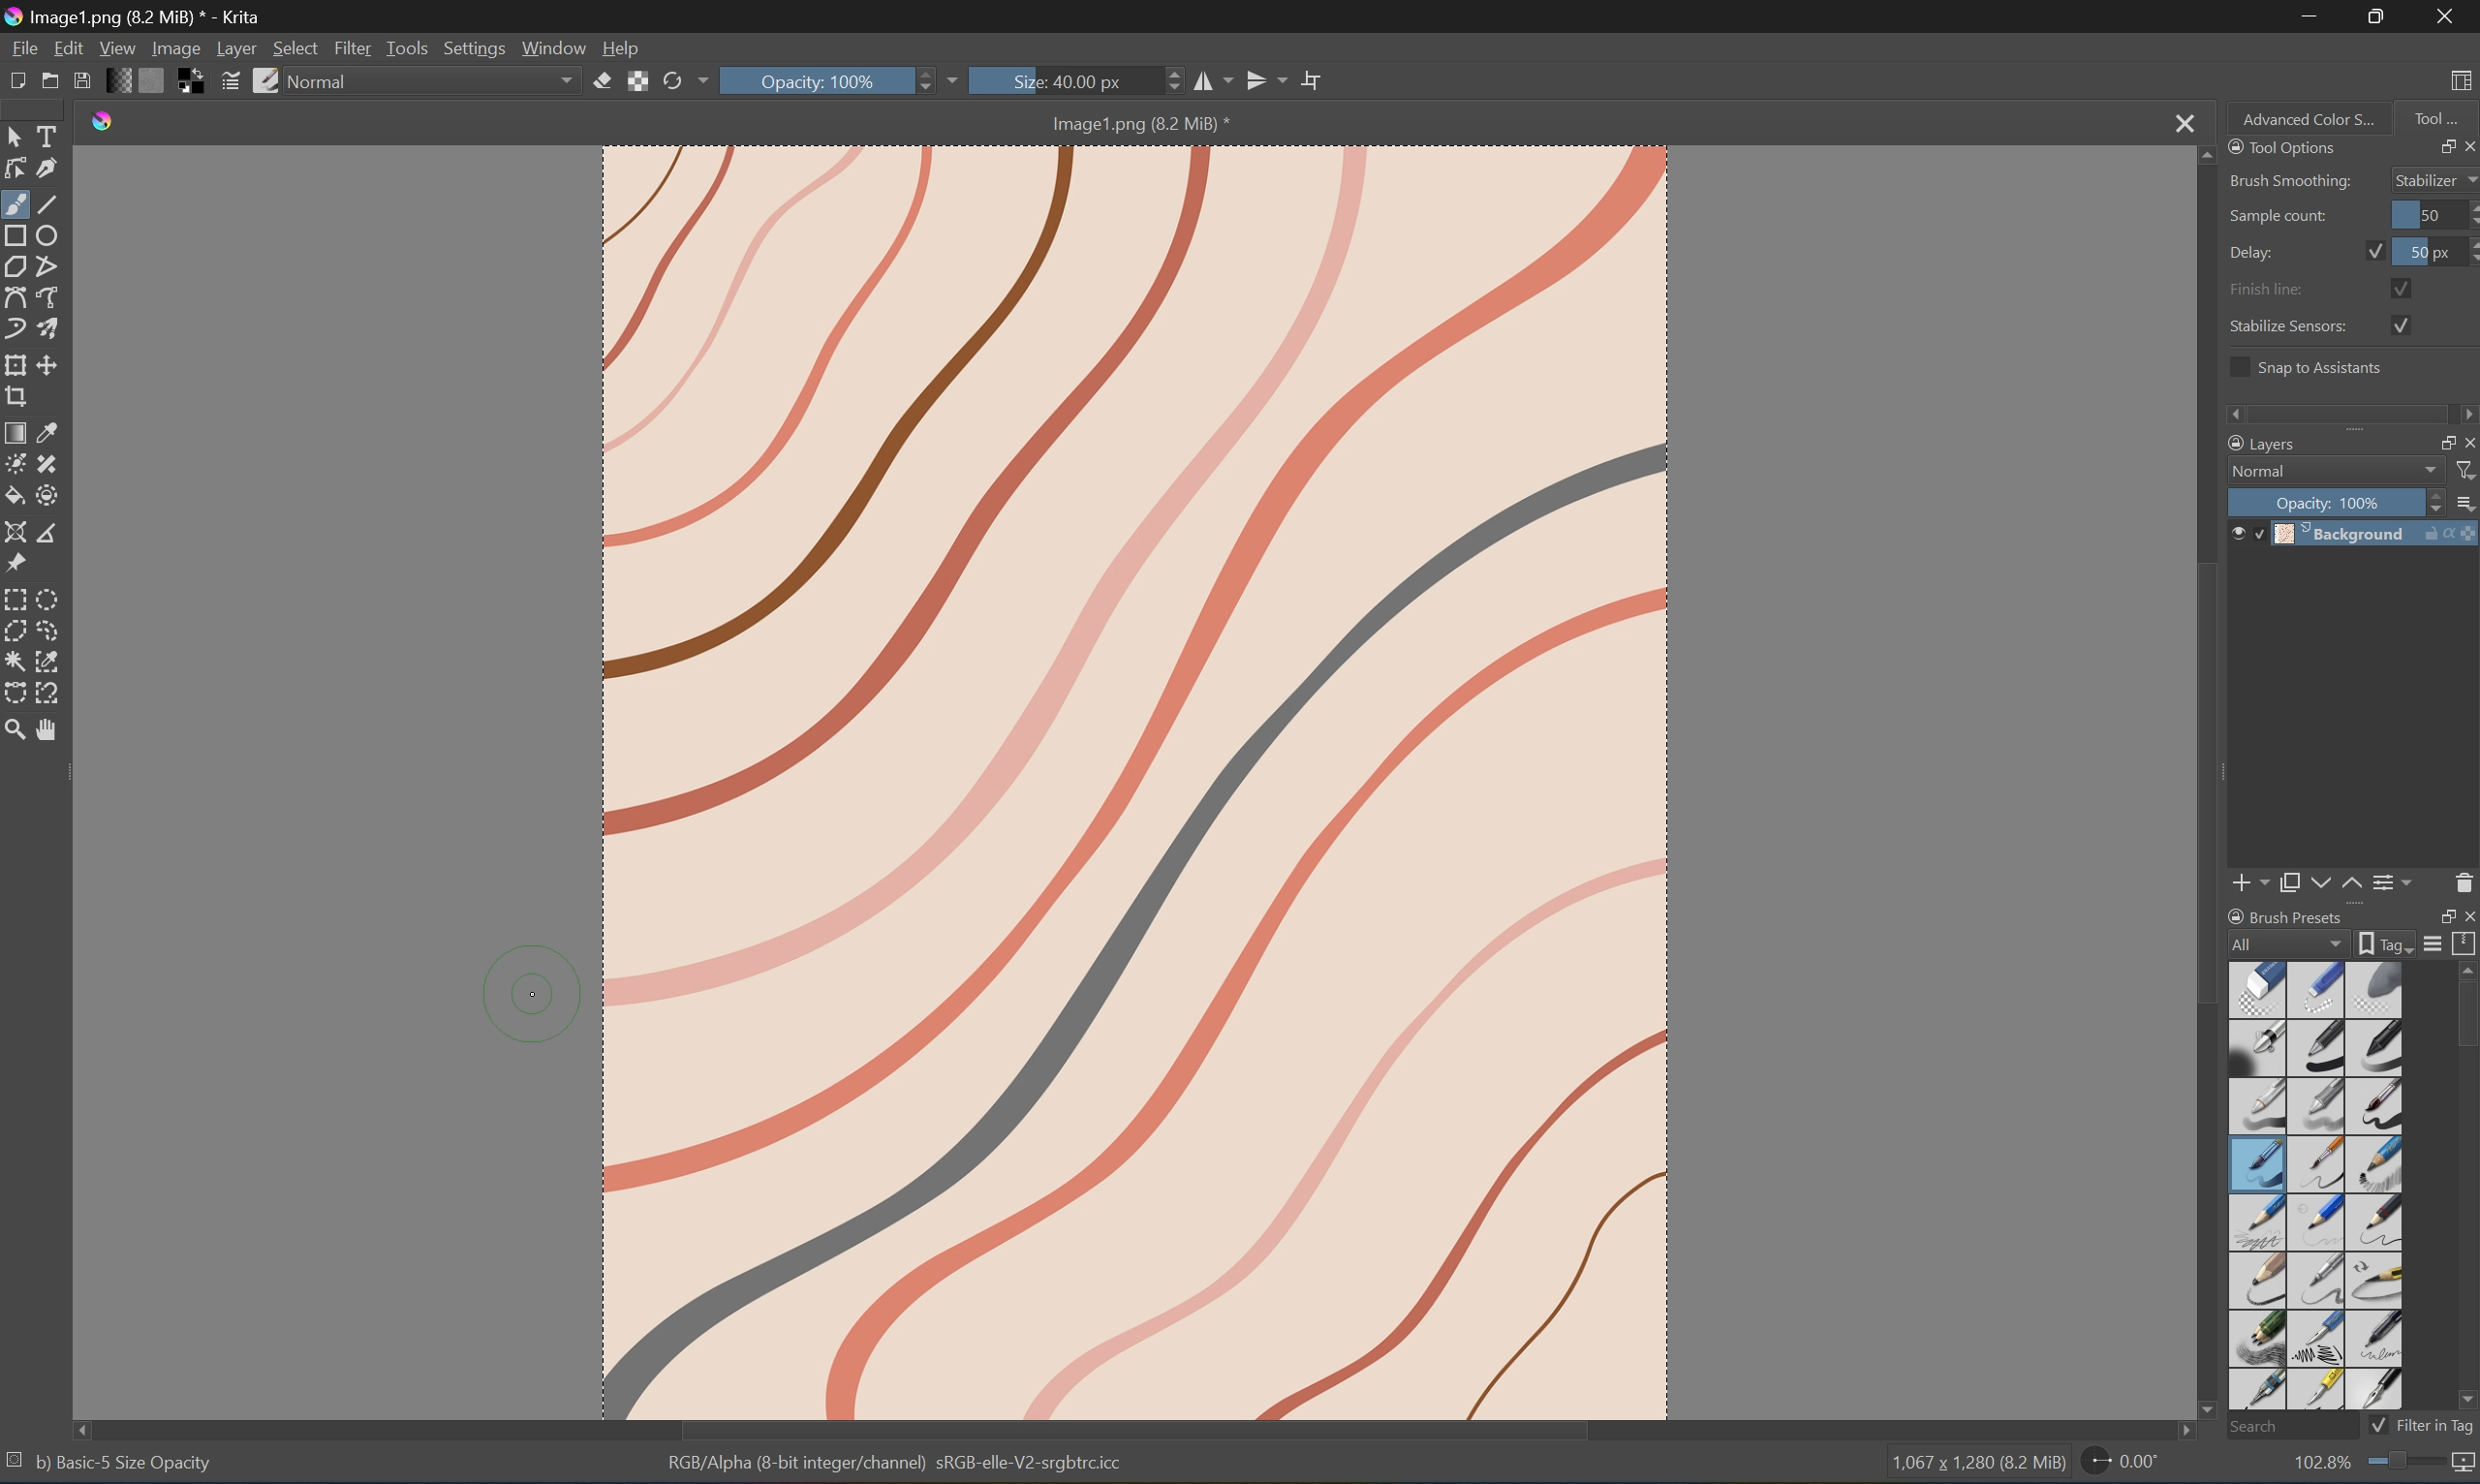 This screenshot has height=1484, width=2480. Describe the element at coordinates (16, 235) in the screenshot. I see `Rectangle tool` at that location.